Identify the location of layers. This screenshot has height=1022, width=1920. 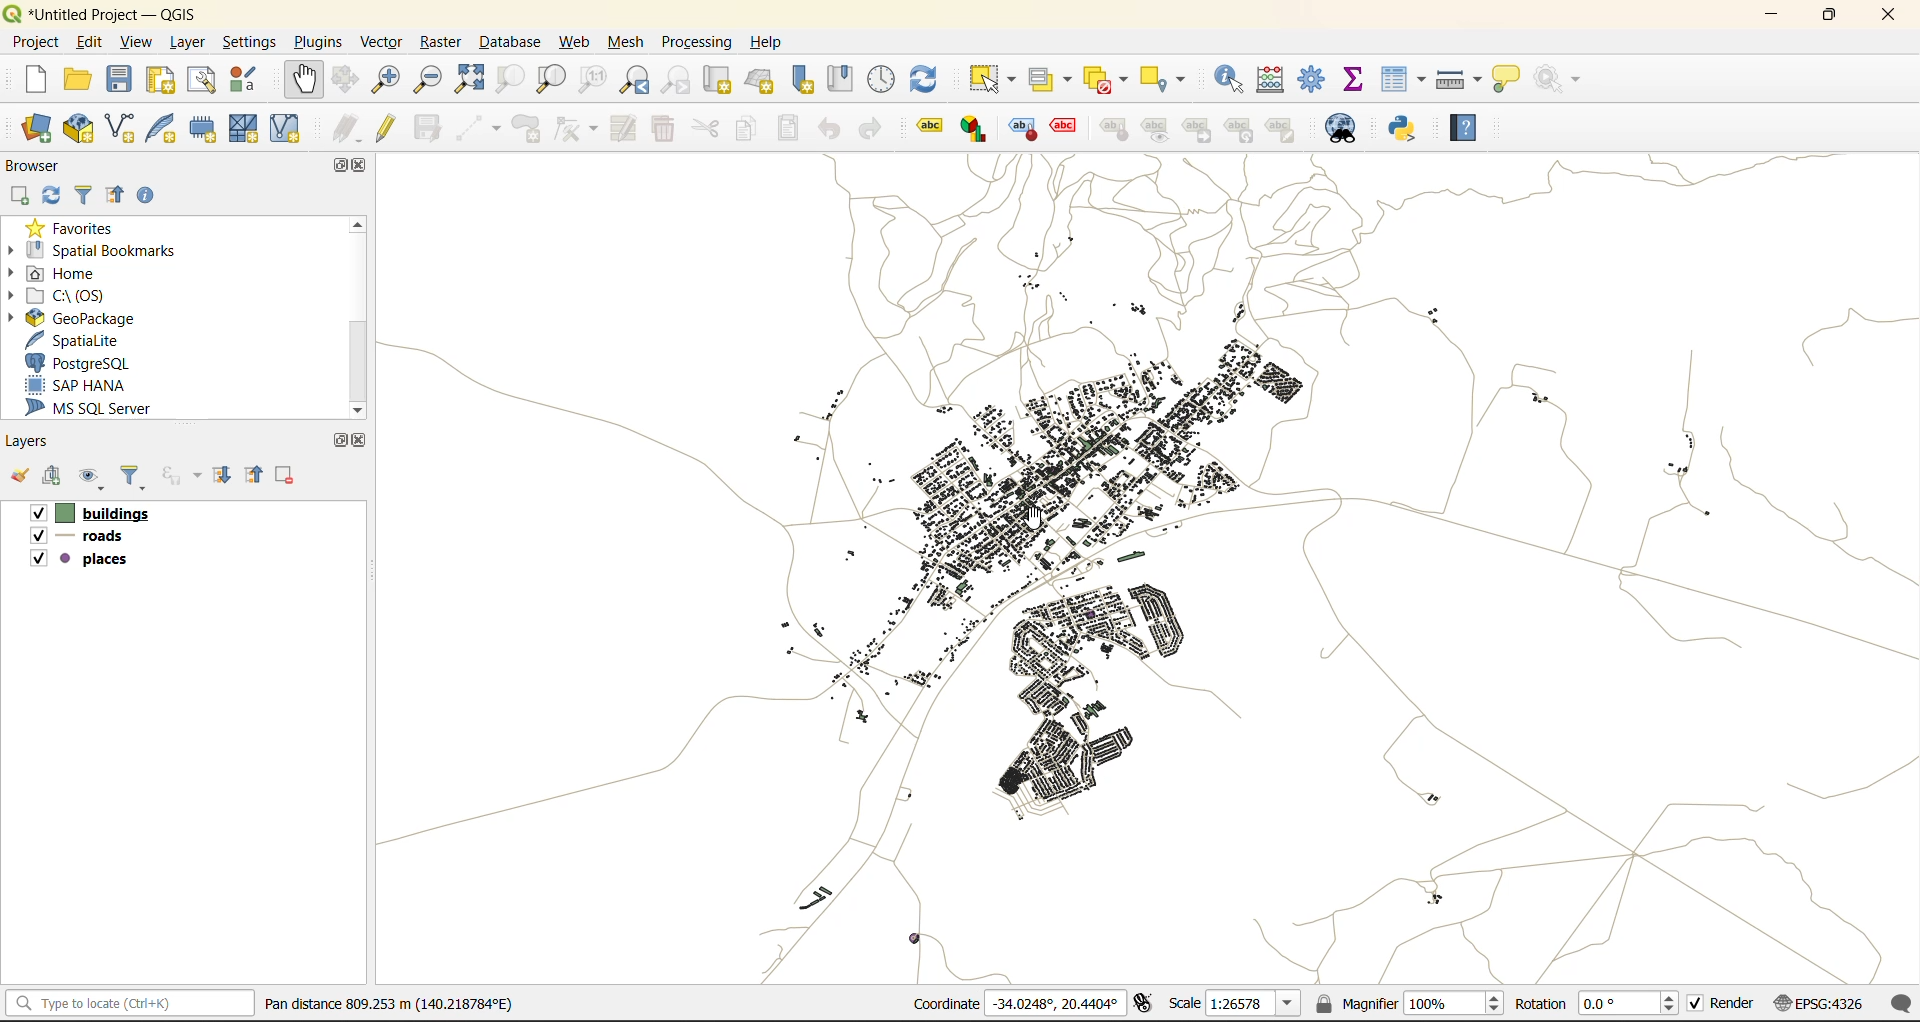
(31, 442).